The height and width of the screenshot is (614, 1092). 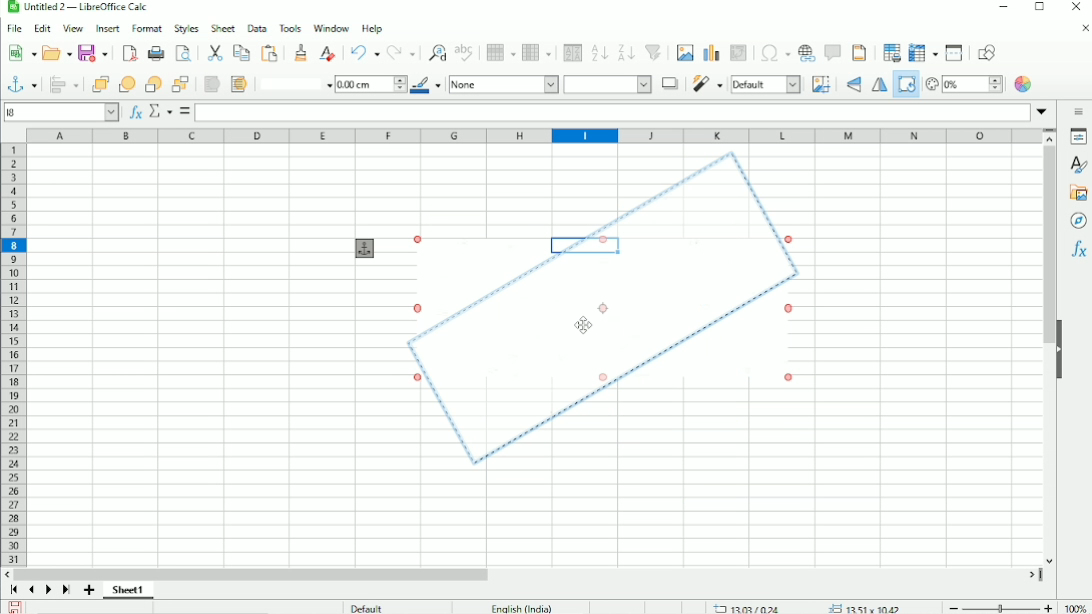 I want to click on Split window, so click(x=954, y=53).